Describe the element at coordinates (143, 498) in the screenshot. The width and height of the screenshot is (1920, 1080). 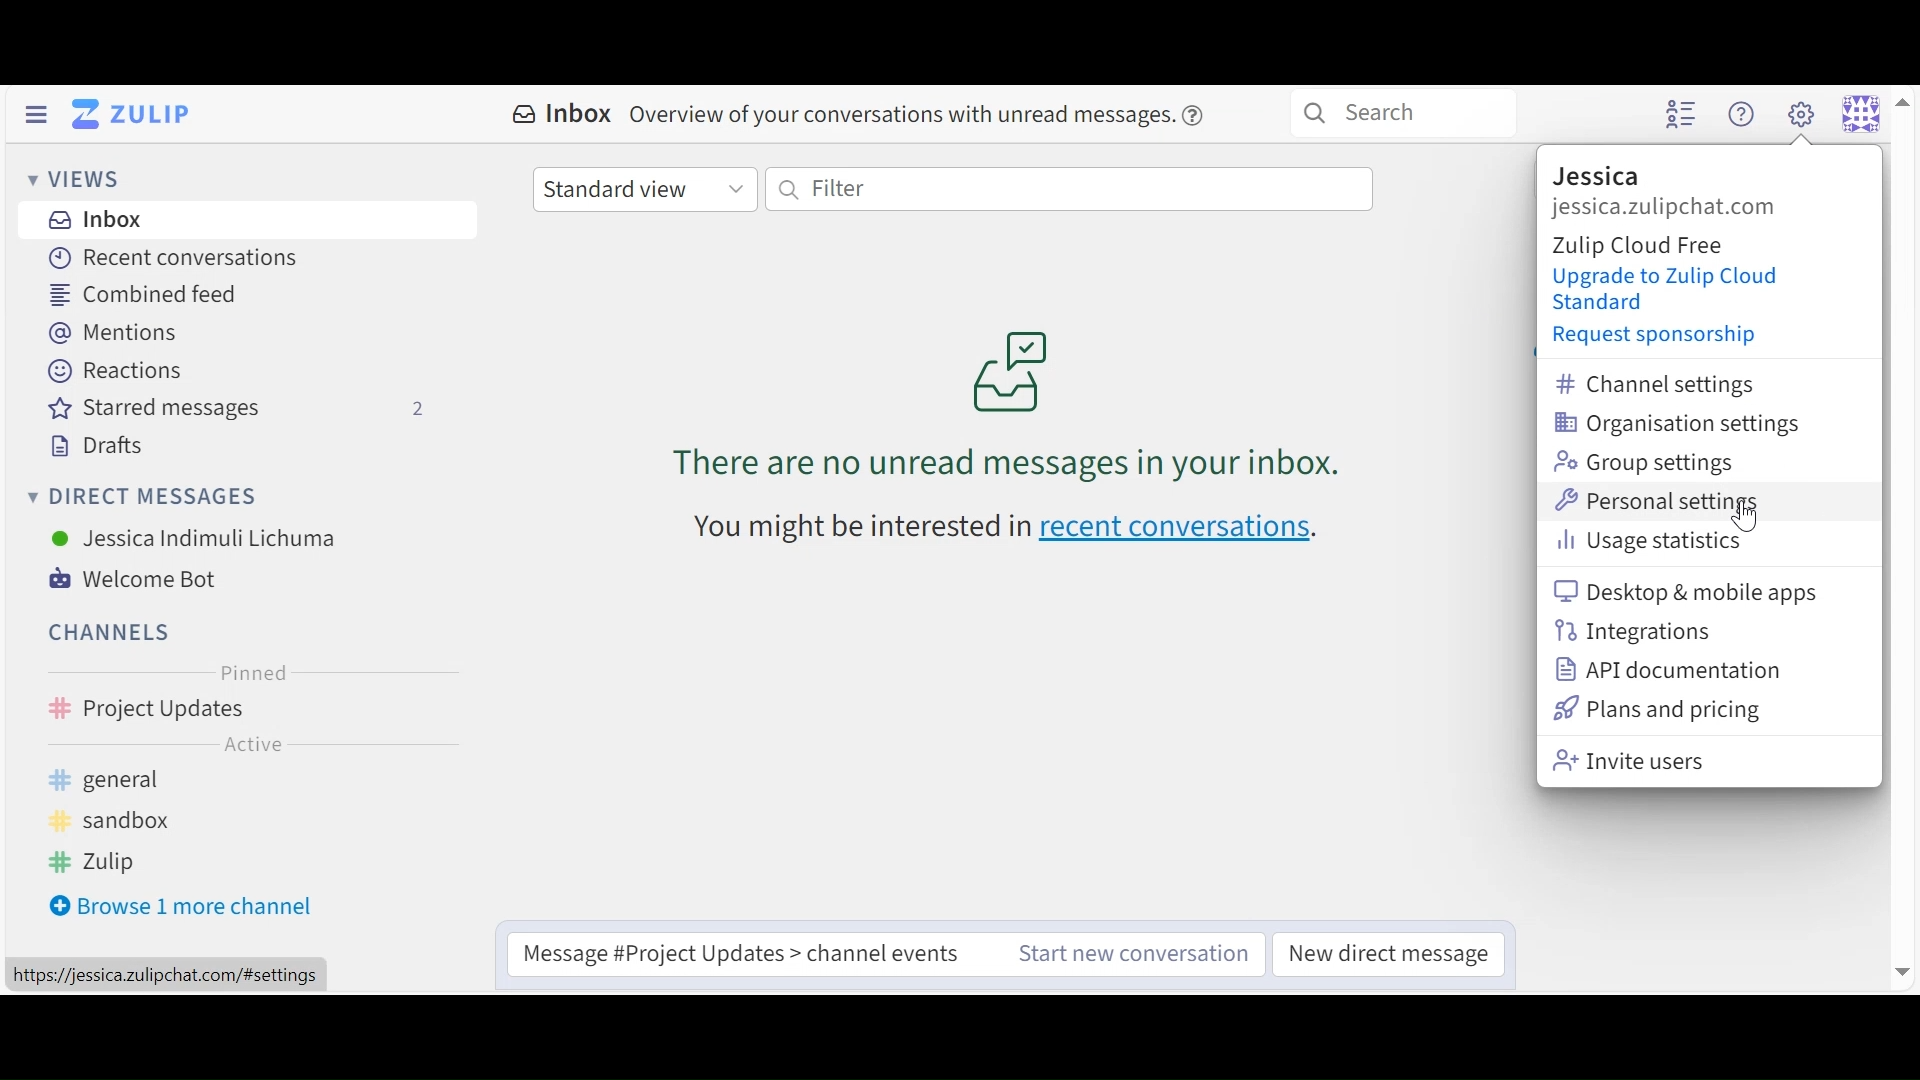
I see `Direct Messages` at that location.